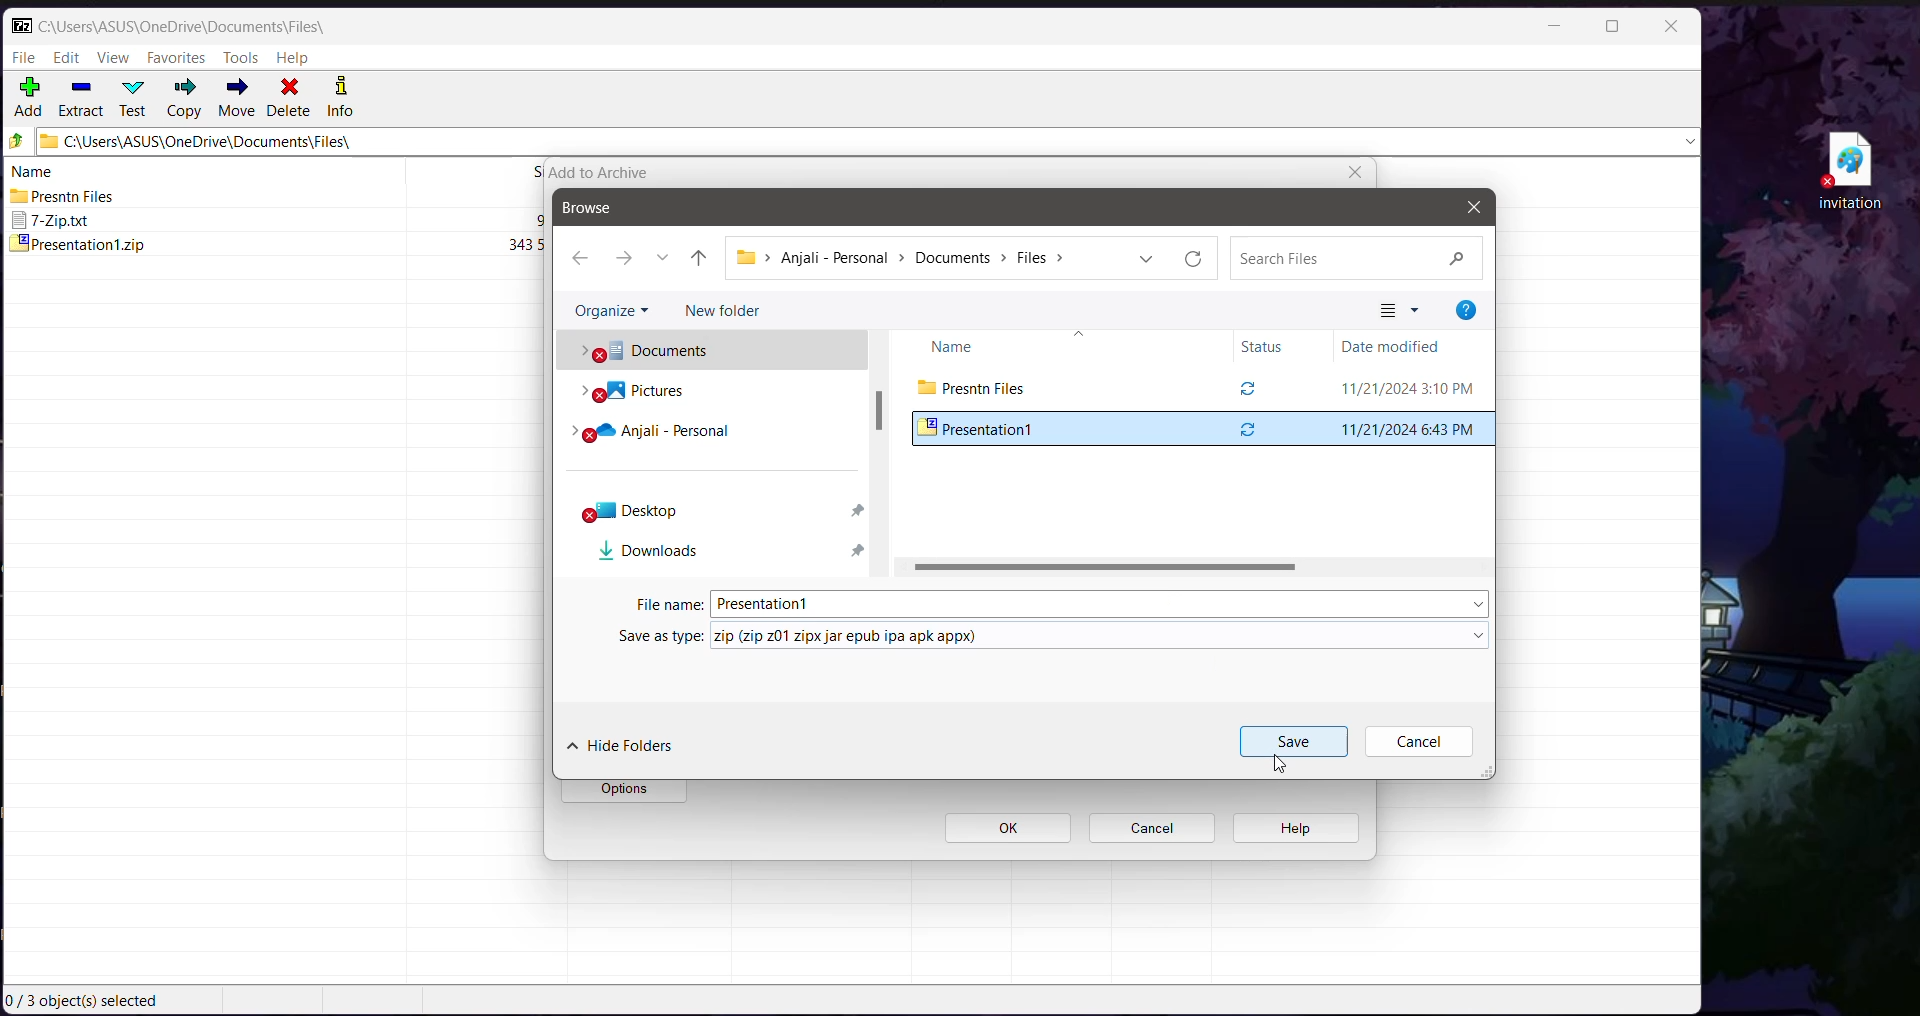 The image size is (1920, 1016). I want to click on Recent locations, so click(661, 259).